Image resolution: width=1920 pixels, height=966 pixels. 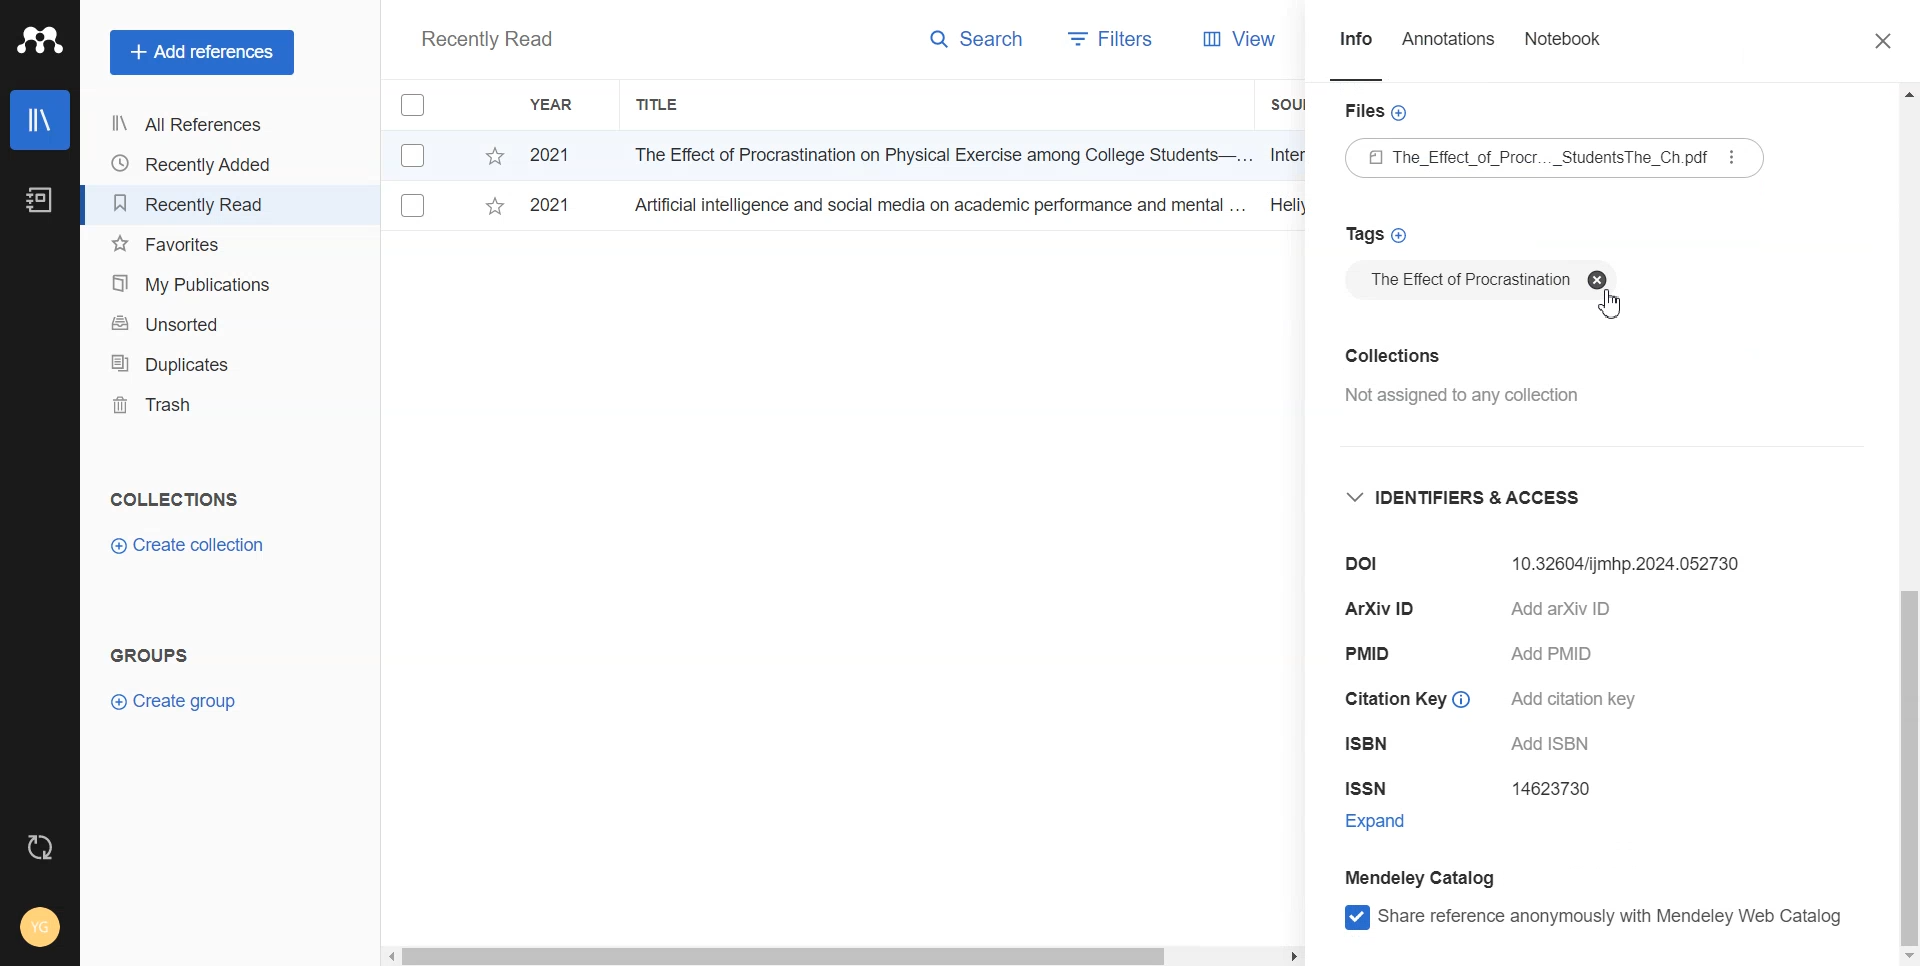 I want to click on Groups, so click(x=155, y=655).